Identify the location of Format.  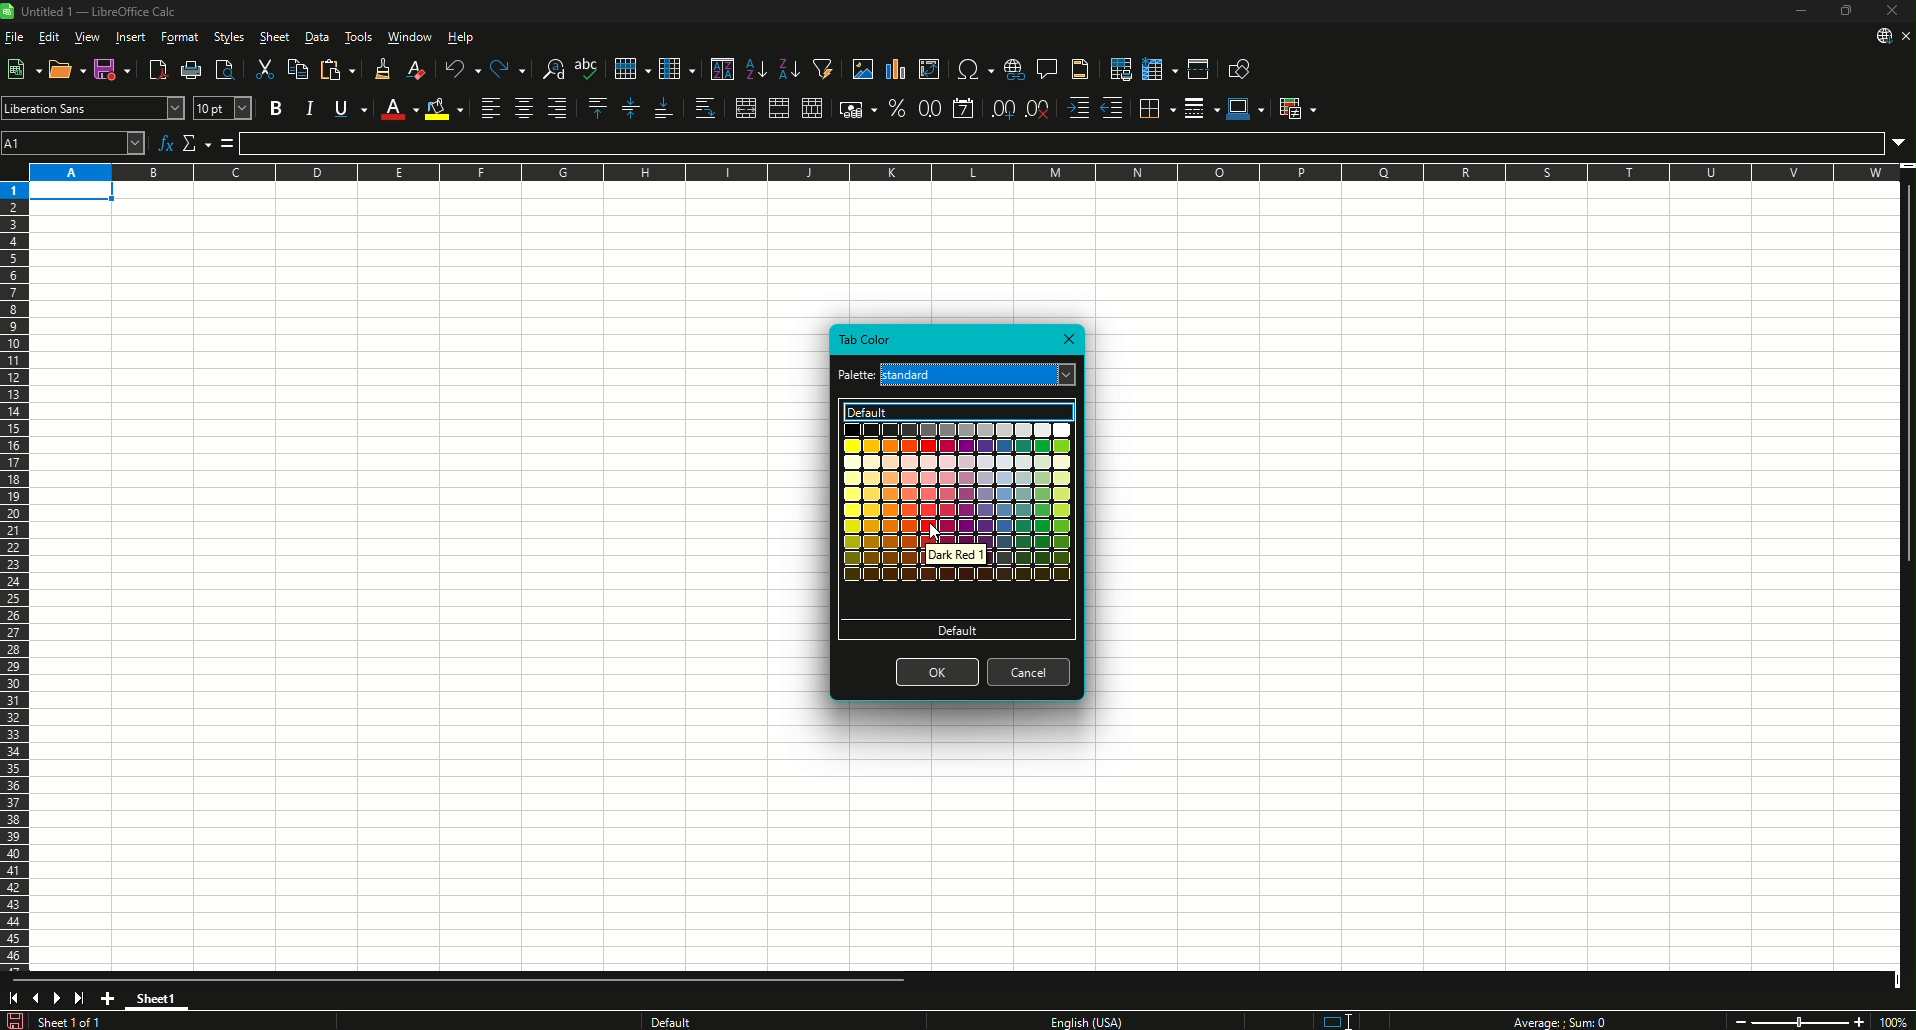
(181, 36).